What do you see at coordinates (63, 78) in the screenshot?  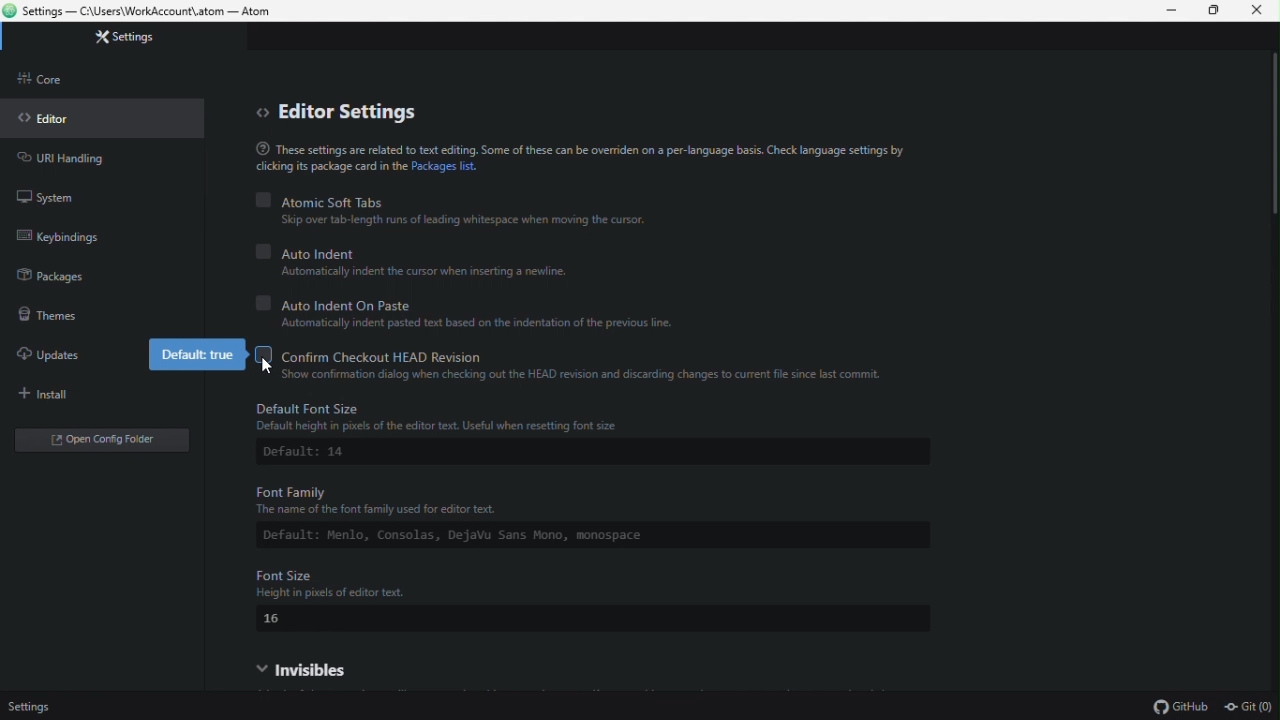 I see `Core ` at bounding box center [63, 78].